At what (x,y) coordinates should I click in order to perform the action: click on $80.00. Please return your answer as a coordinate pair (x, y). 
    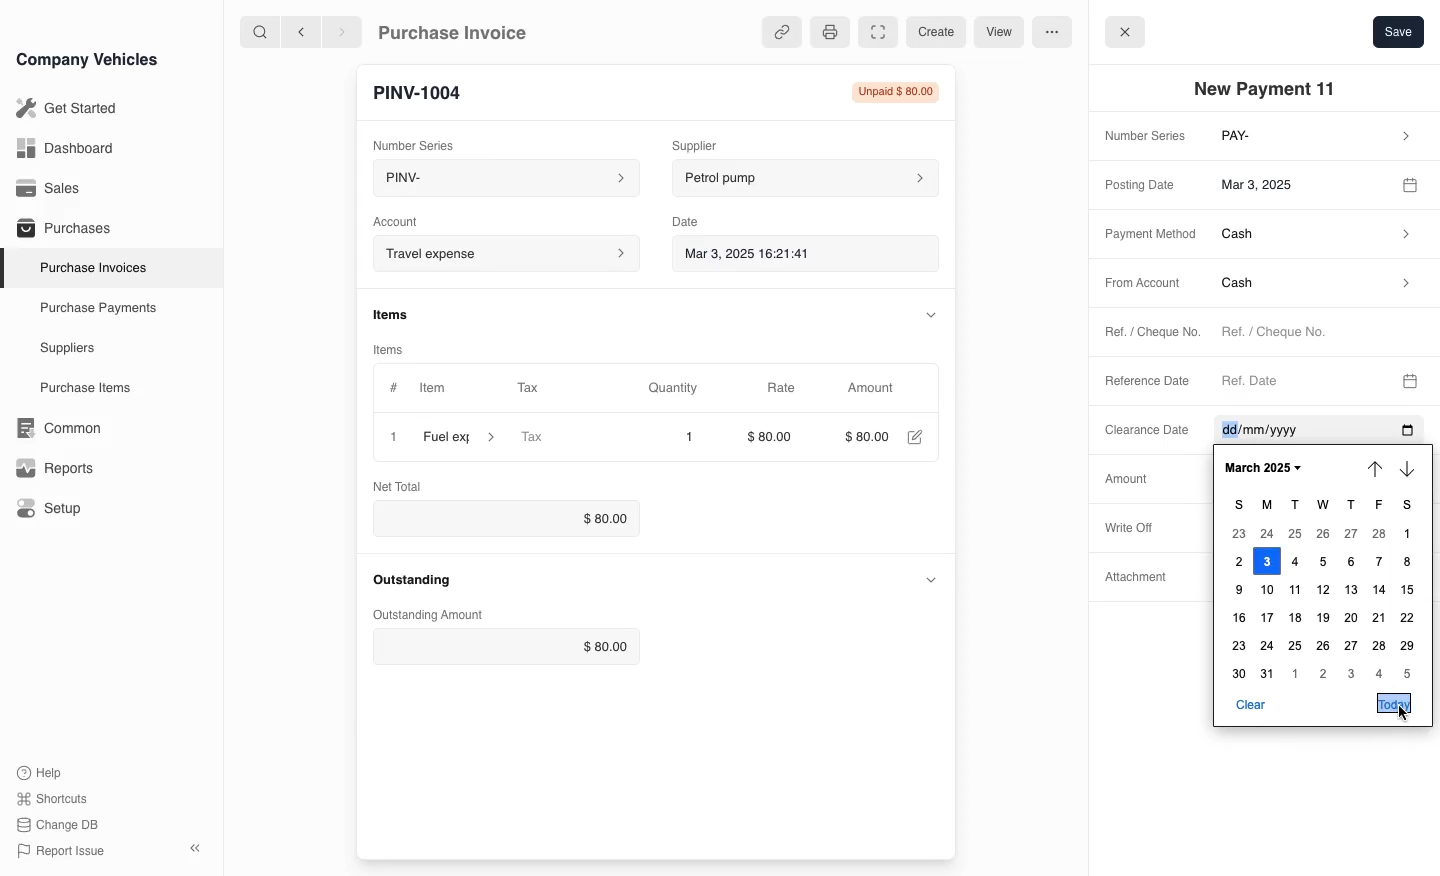
    Looking at the image, I should click on (775, 439).